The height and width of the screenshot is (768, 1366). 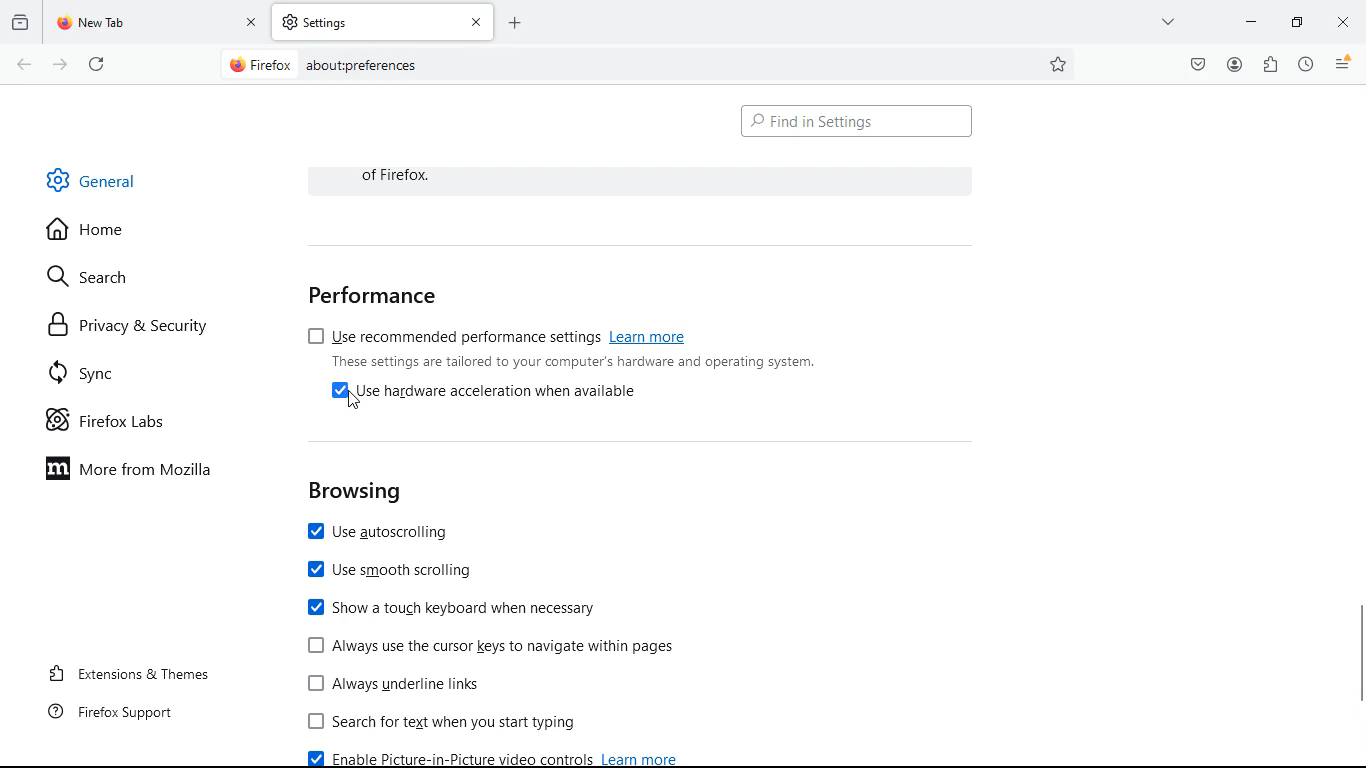 I want to click on sync, so click(x=95, y=373).